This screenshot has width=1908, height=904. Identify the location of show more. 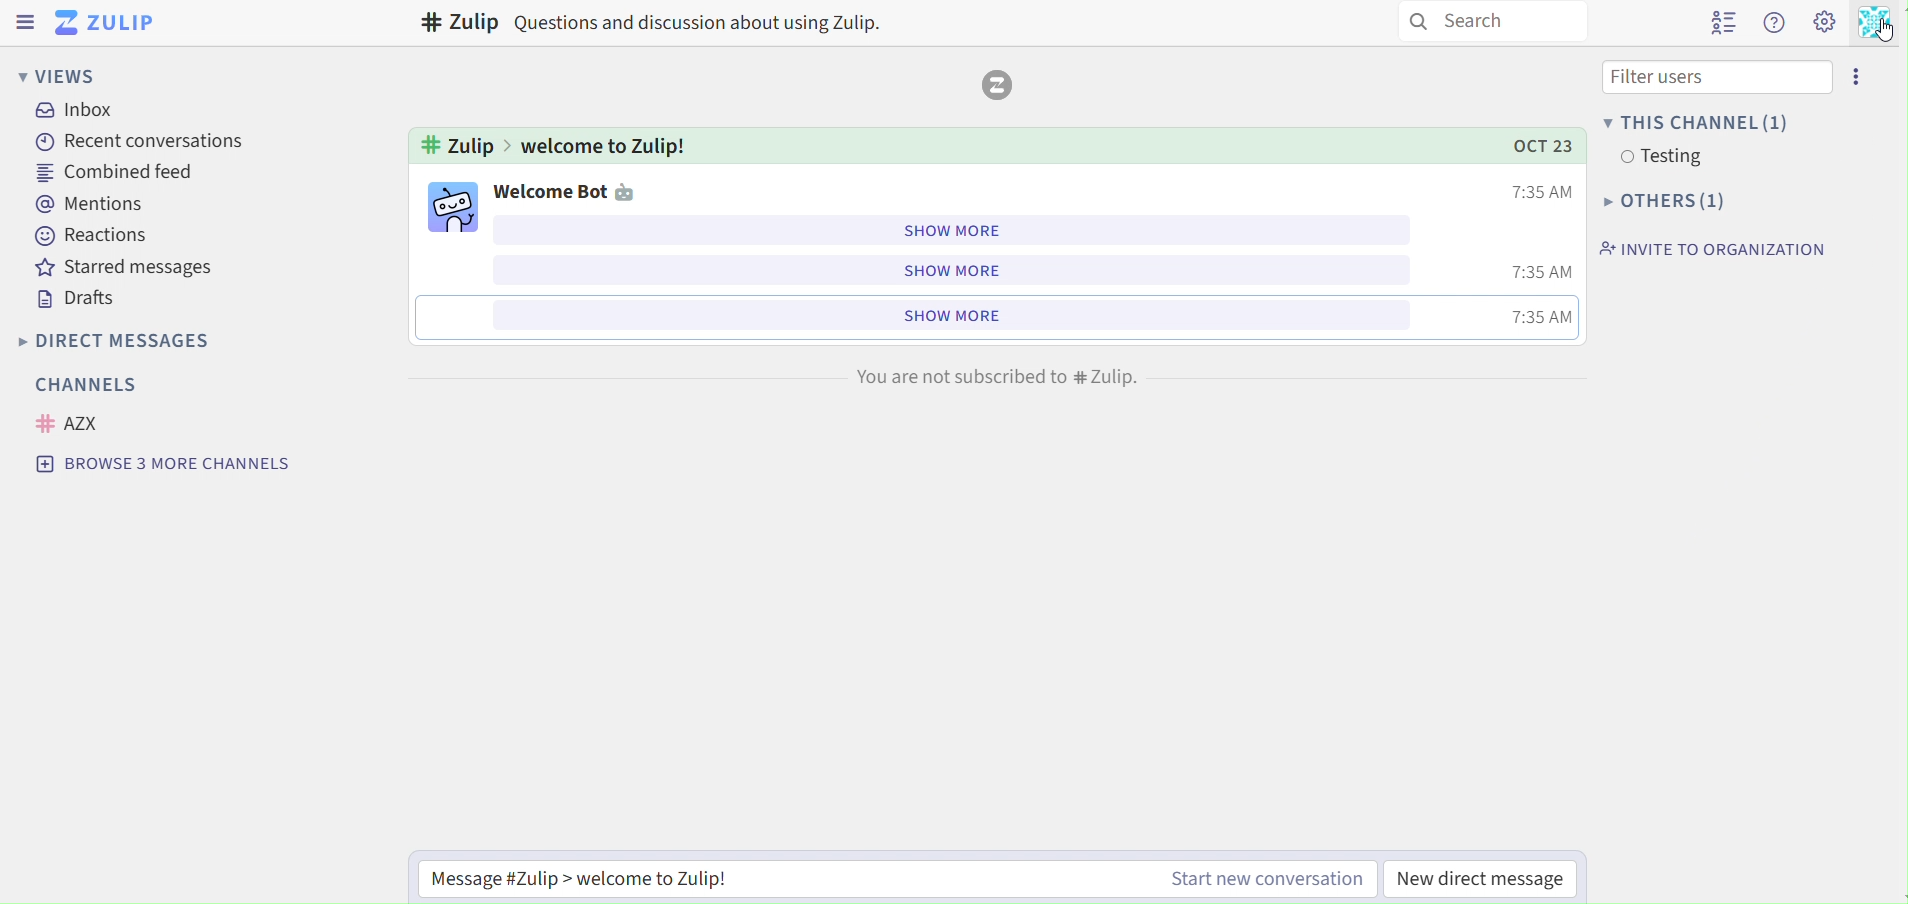
(945, 271).